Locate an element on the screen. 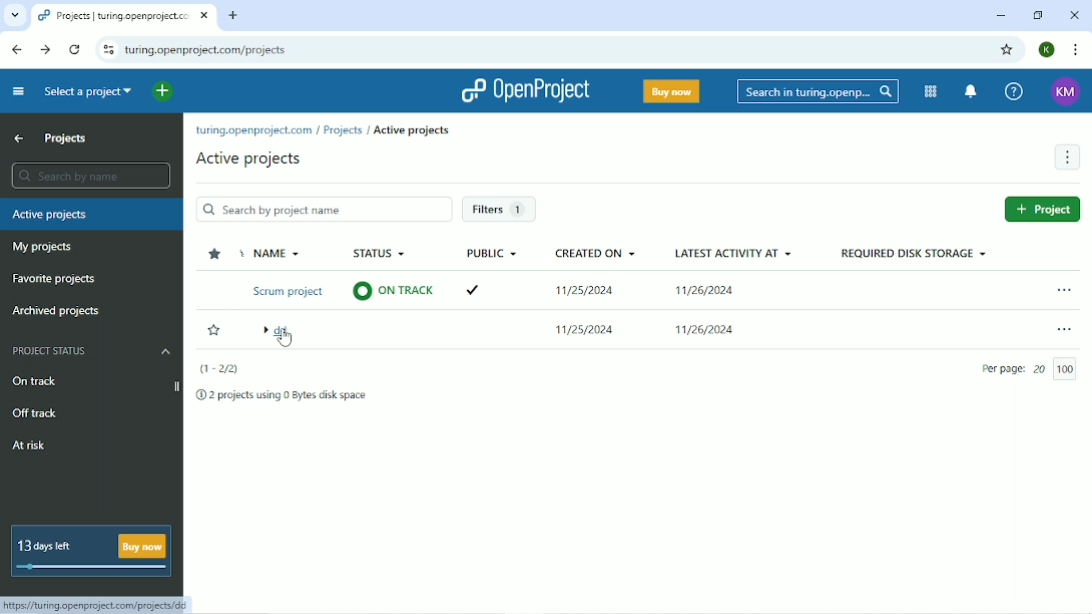  My projects is located at coordinates (44, 249).